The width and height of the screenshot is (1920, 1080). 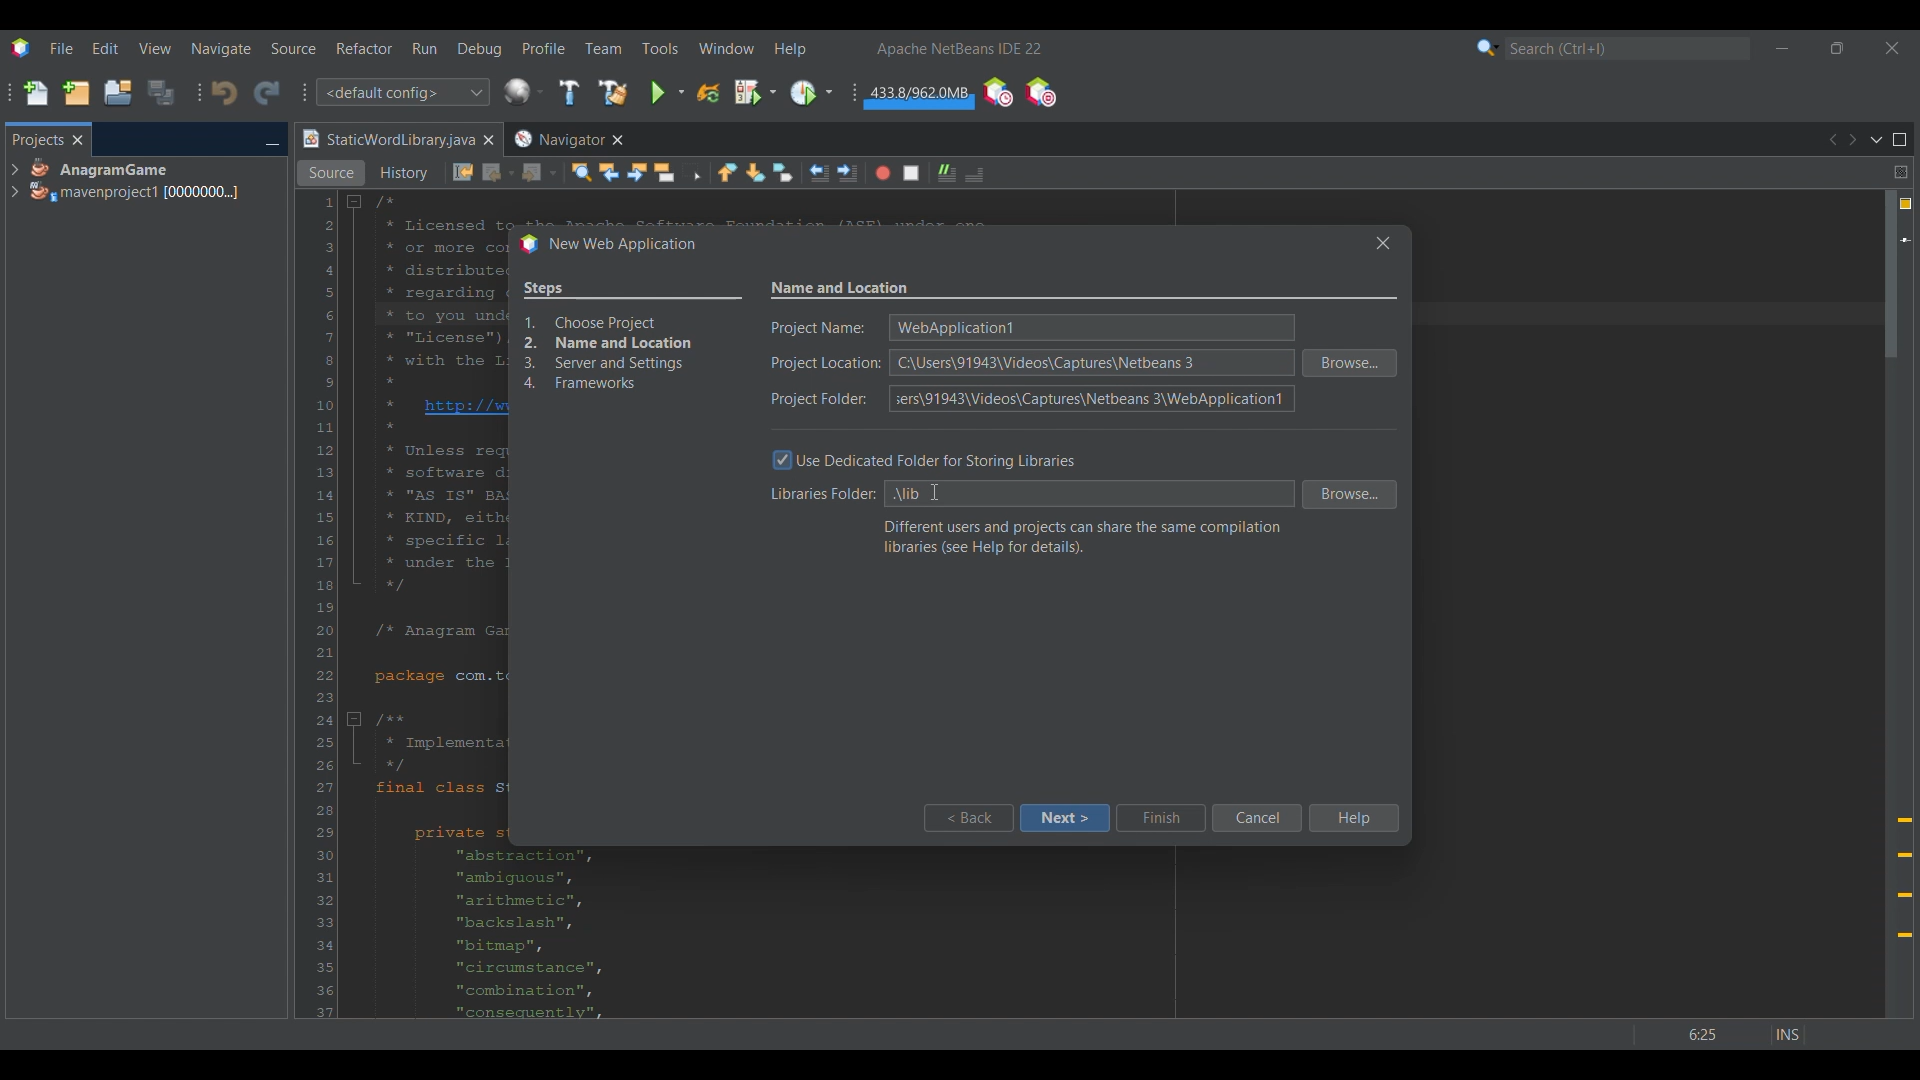 What do you see at coordinates (708, 93) in the screenshot?
I see `Reload` at bounding box center [708, 93].